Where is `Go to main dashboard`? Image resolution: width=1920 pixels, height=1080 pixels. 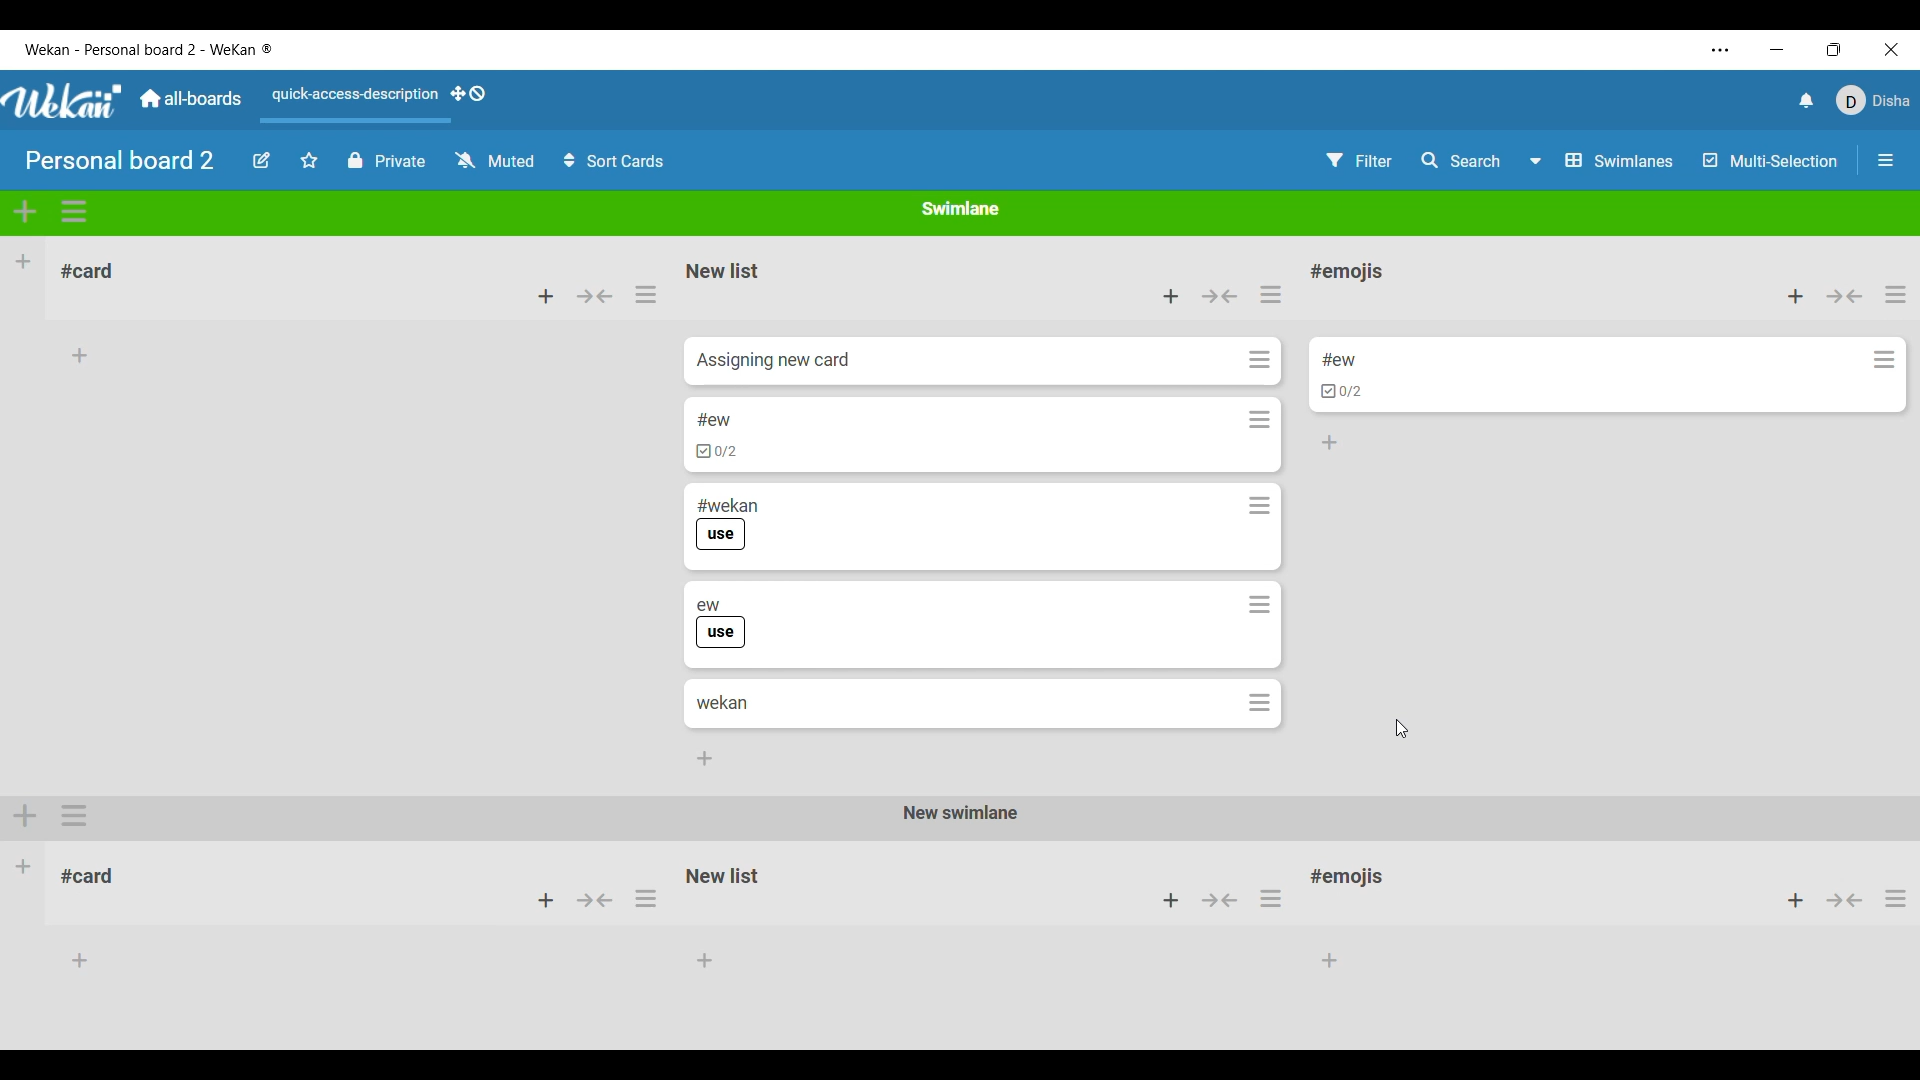
Go to main dashboard is located at coordinates (190, 99).